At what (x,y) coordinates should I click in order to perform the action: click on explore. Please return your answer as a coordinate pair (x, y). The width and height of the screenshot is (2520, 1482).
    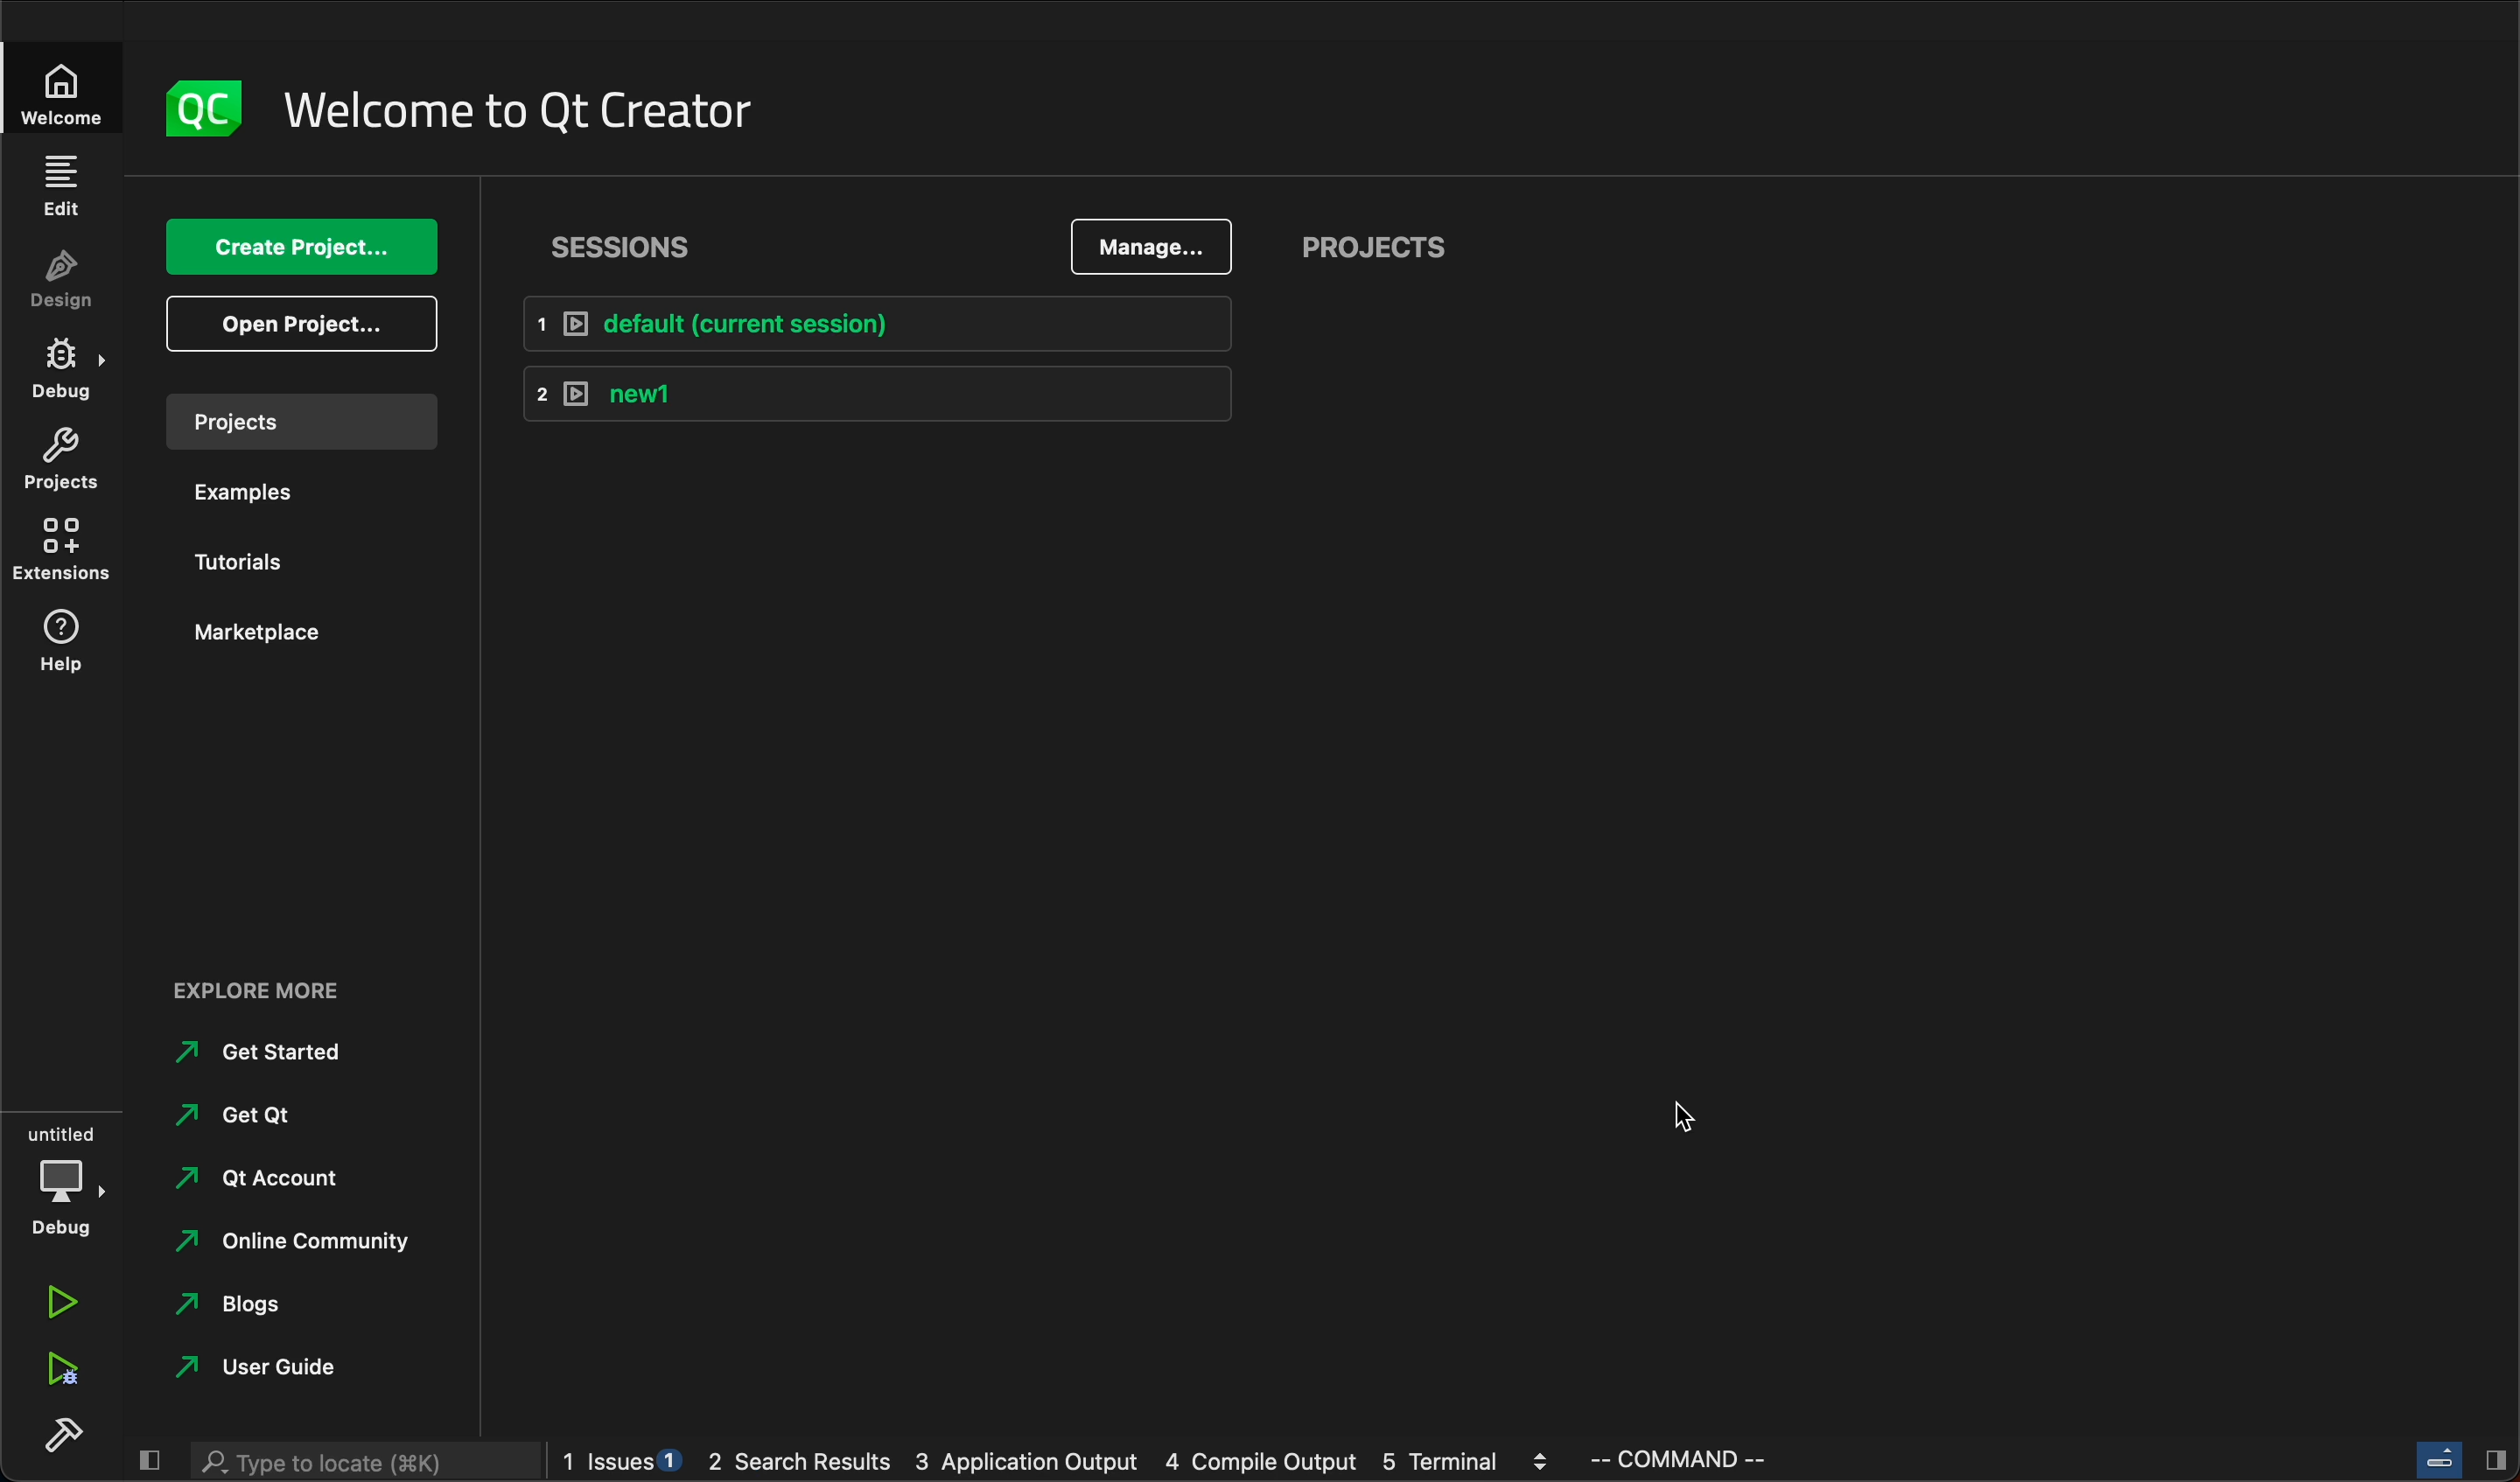
    Looking at the image, I should click on (282, 995).